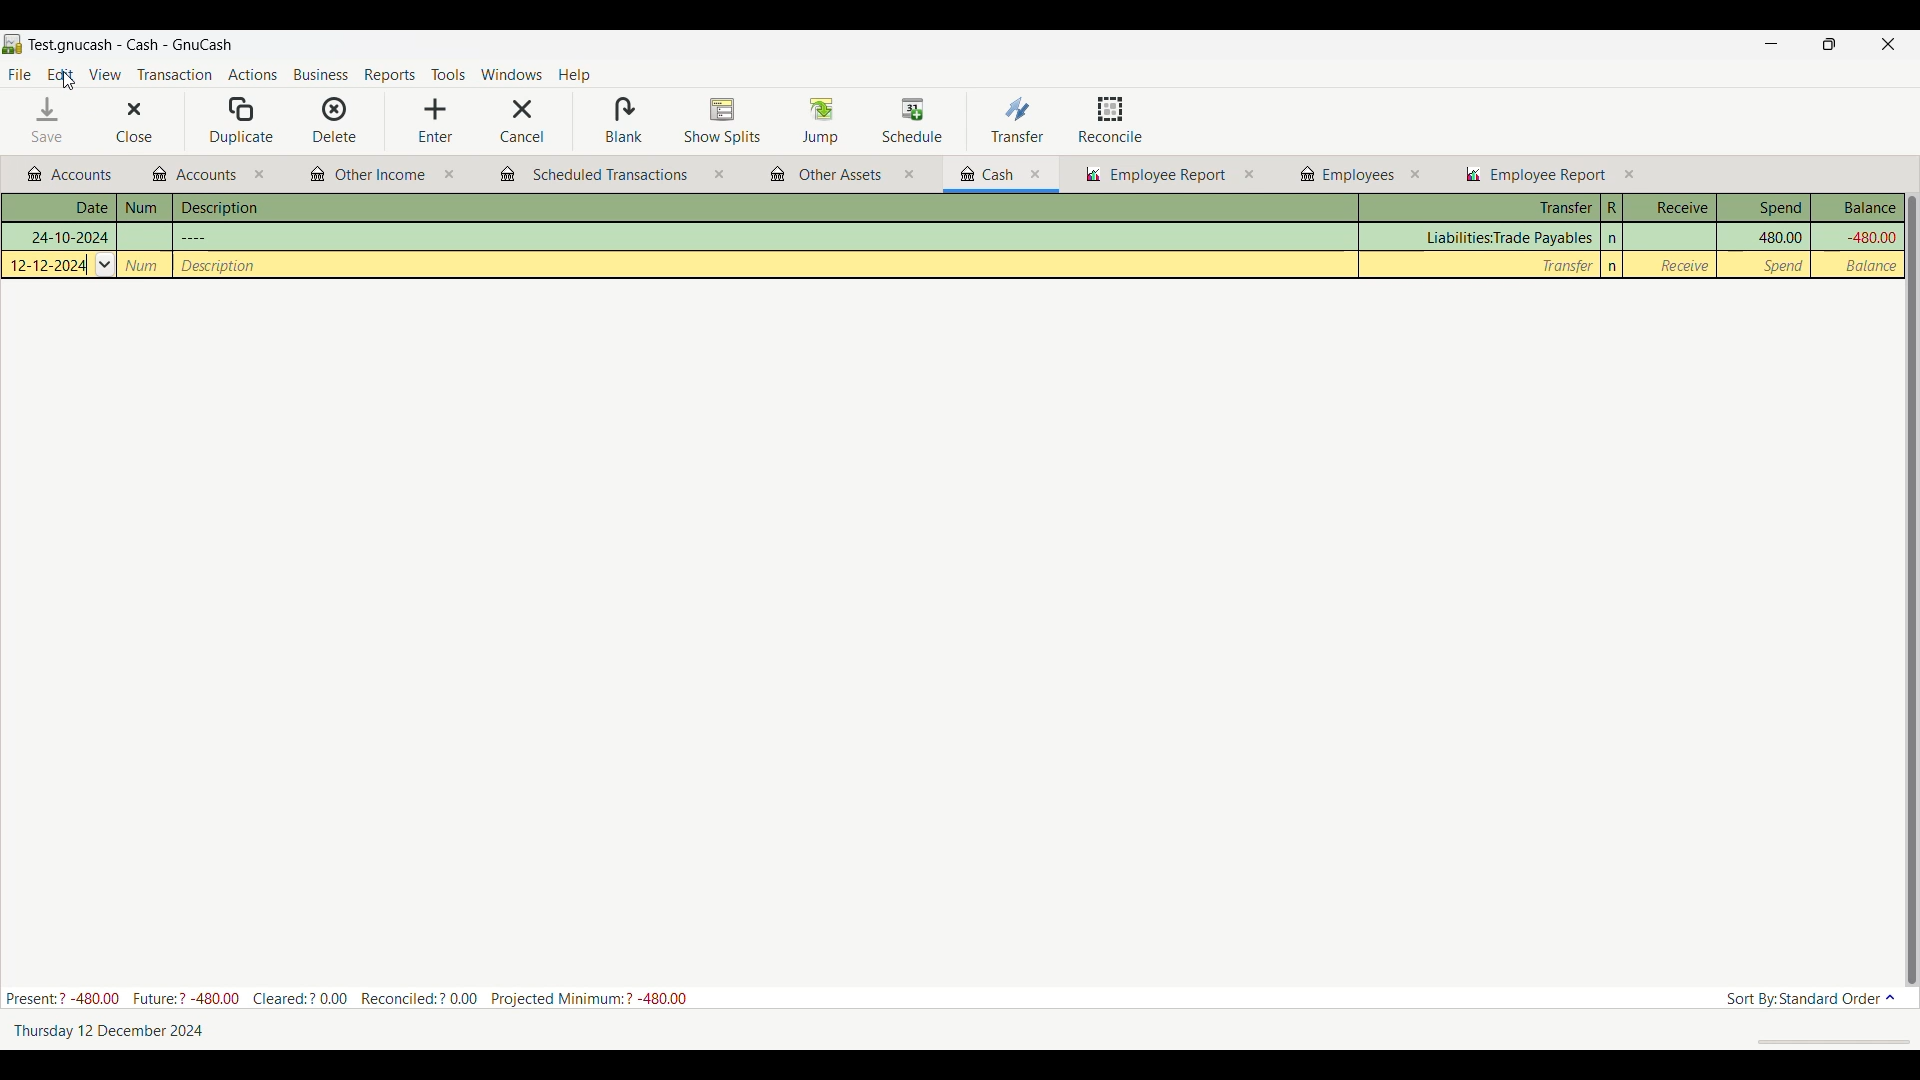 The width and height of the screenshot is (1920, 1080). I want to click on Spend column, so click(1764, 208).